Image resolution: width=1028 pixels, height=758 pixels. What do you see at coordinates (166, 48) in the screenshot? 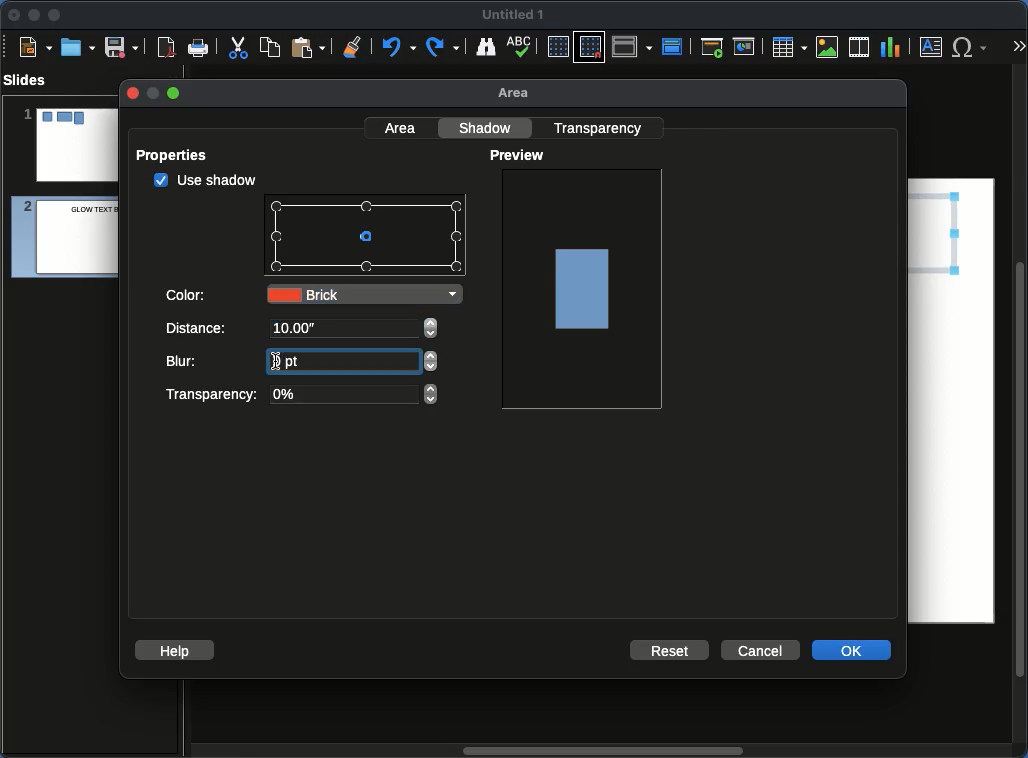
I see `Export as PDF` at bounding box center [166, 48].